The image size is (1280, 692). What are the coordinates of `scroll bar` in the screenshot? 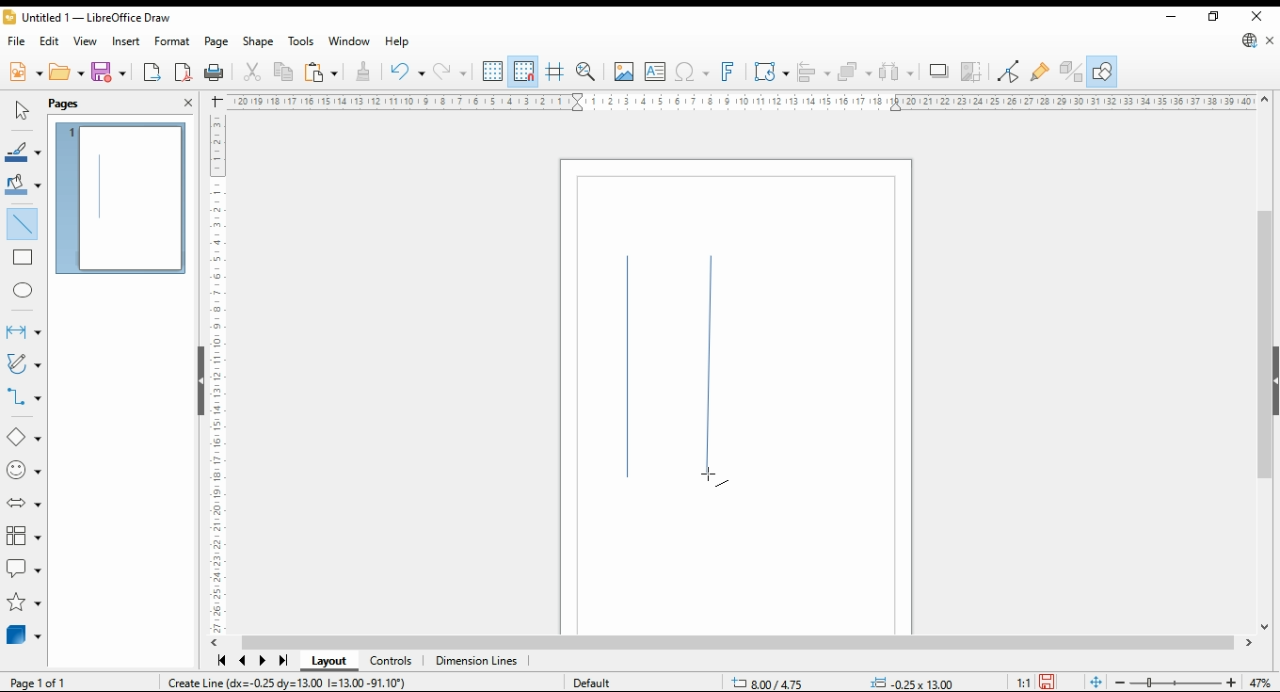 It's located at (738, 642).